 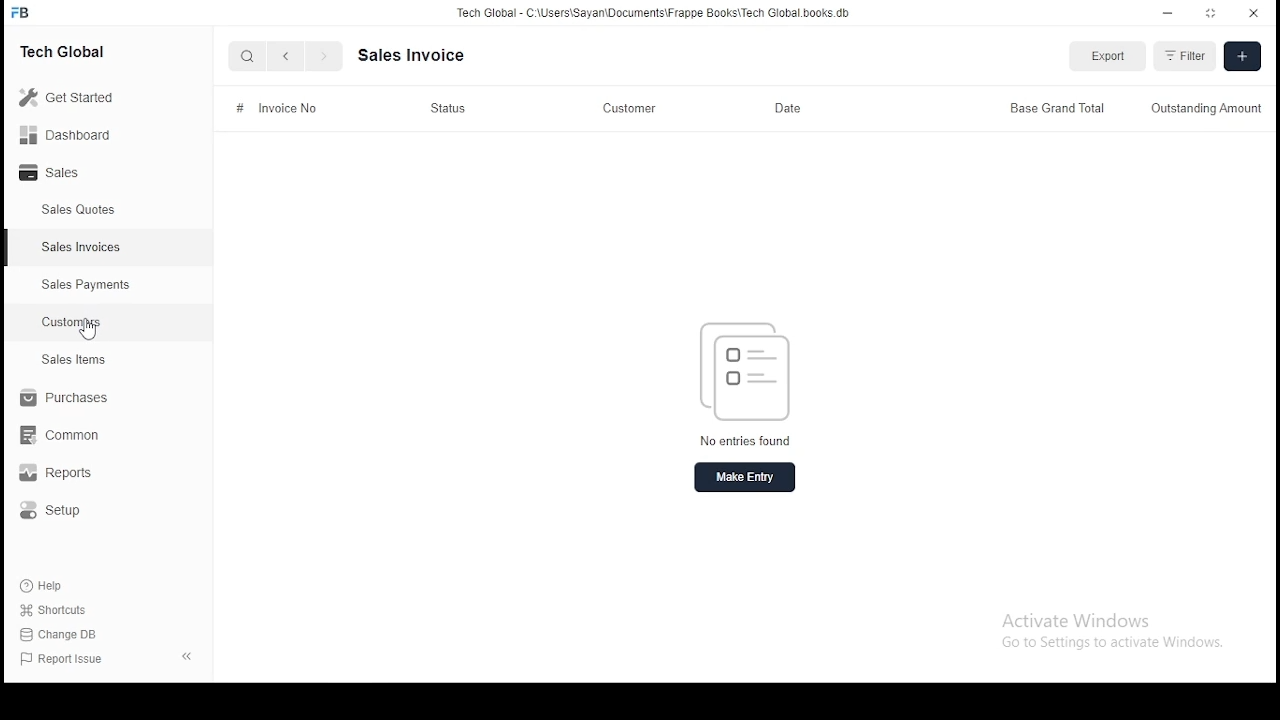 I want to click on sales items, so click(x=72, y=360).